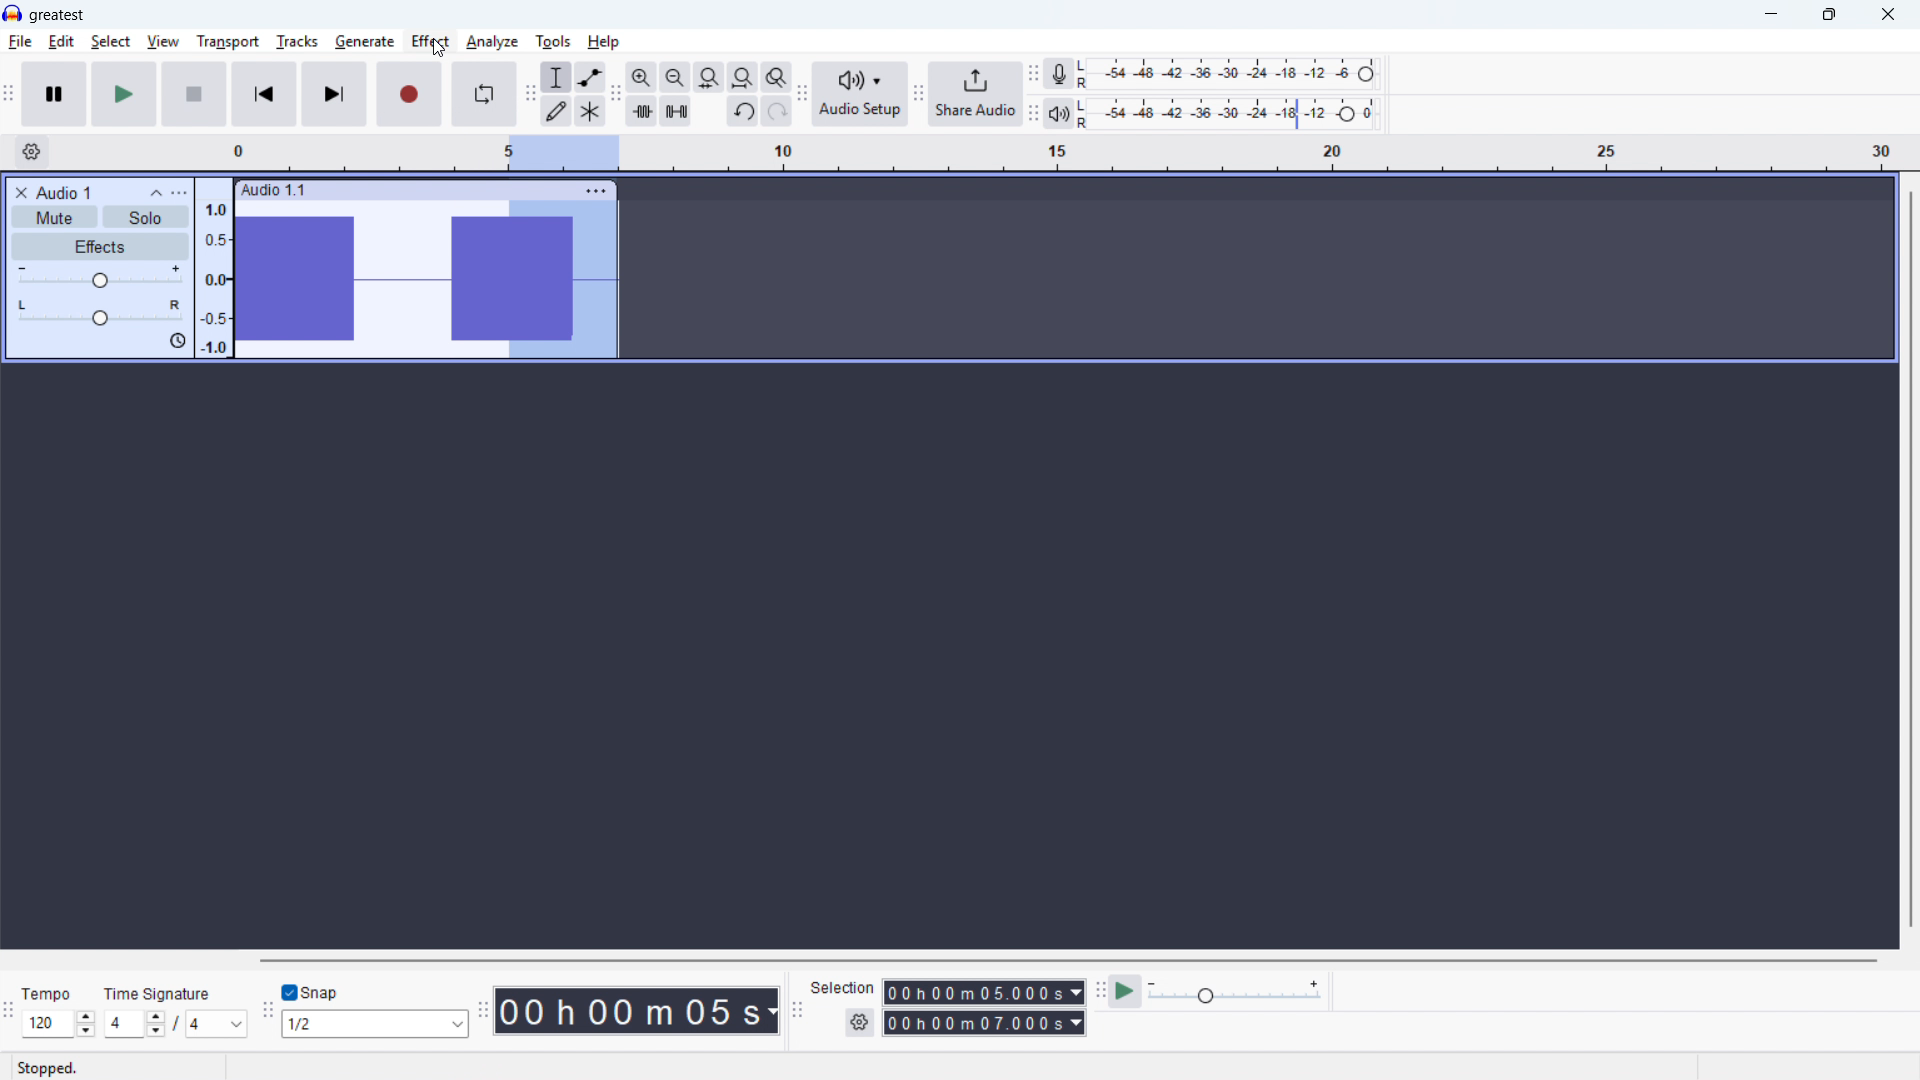  I want to click on Tools toolbar , so click(531, 93).